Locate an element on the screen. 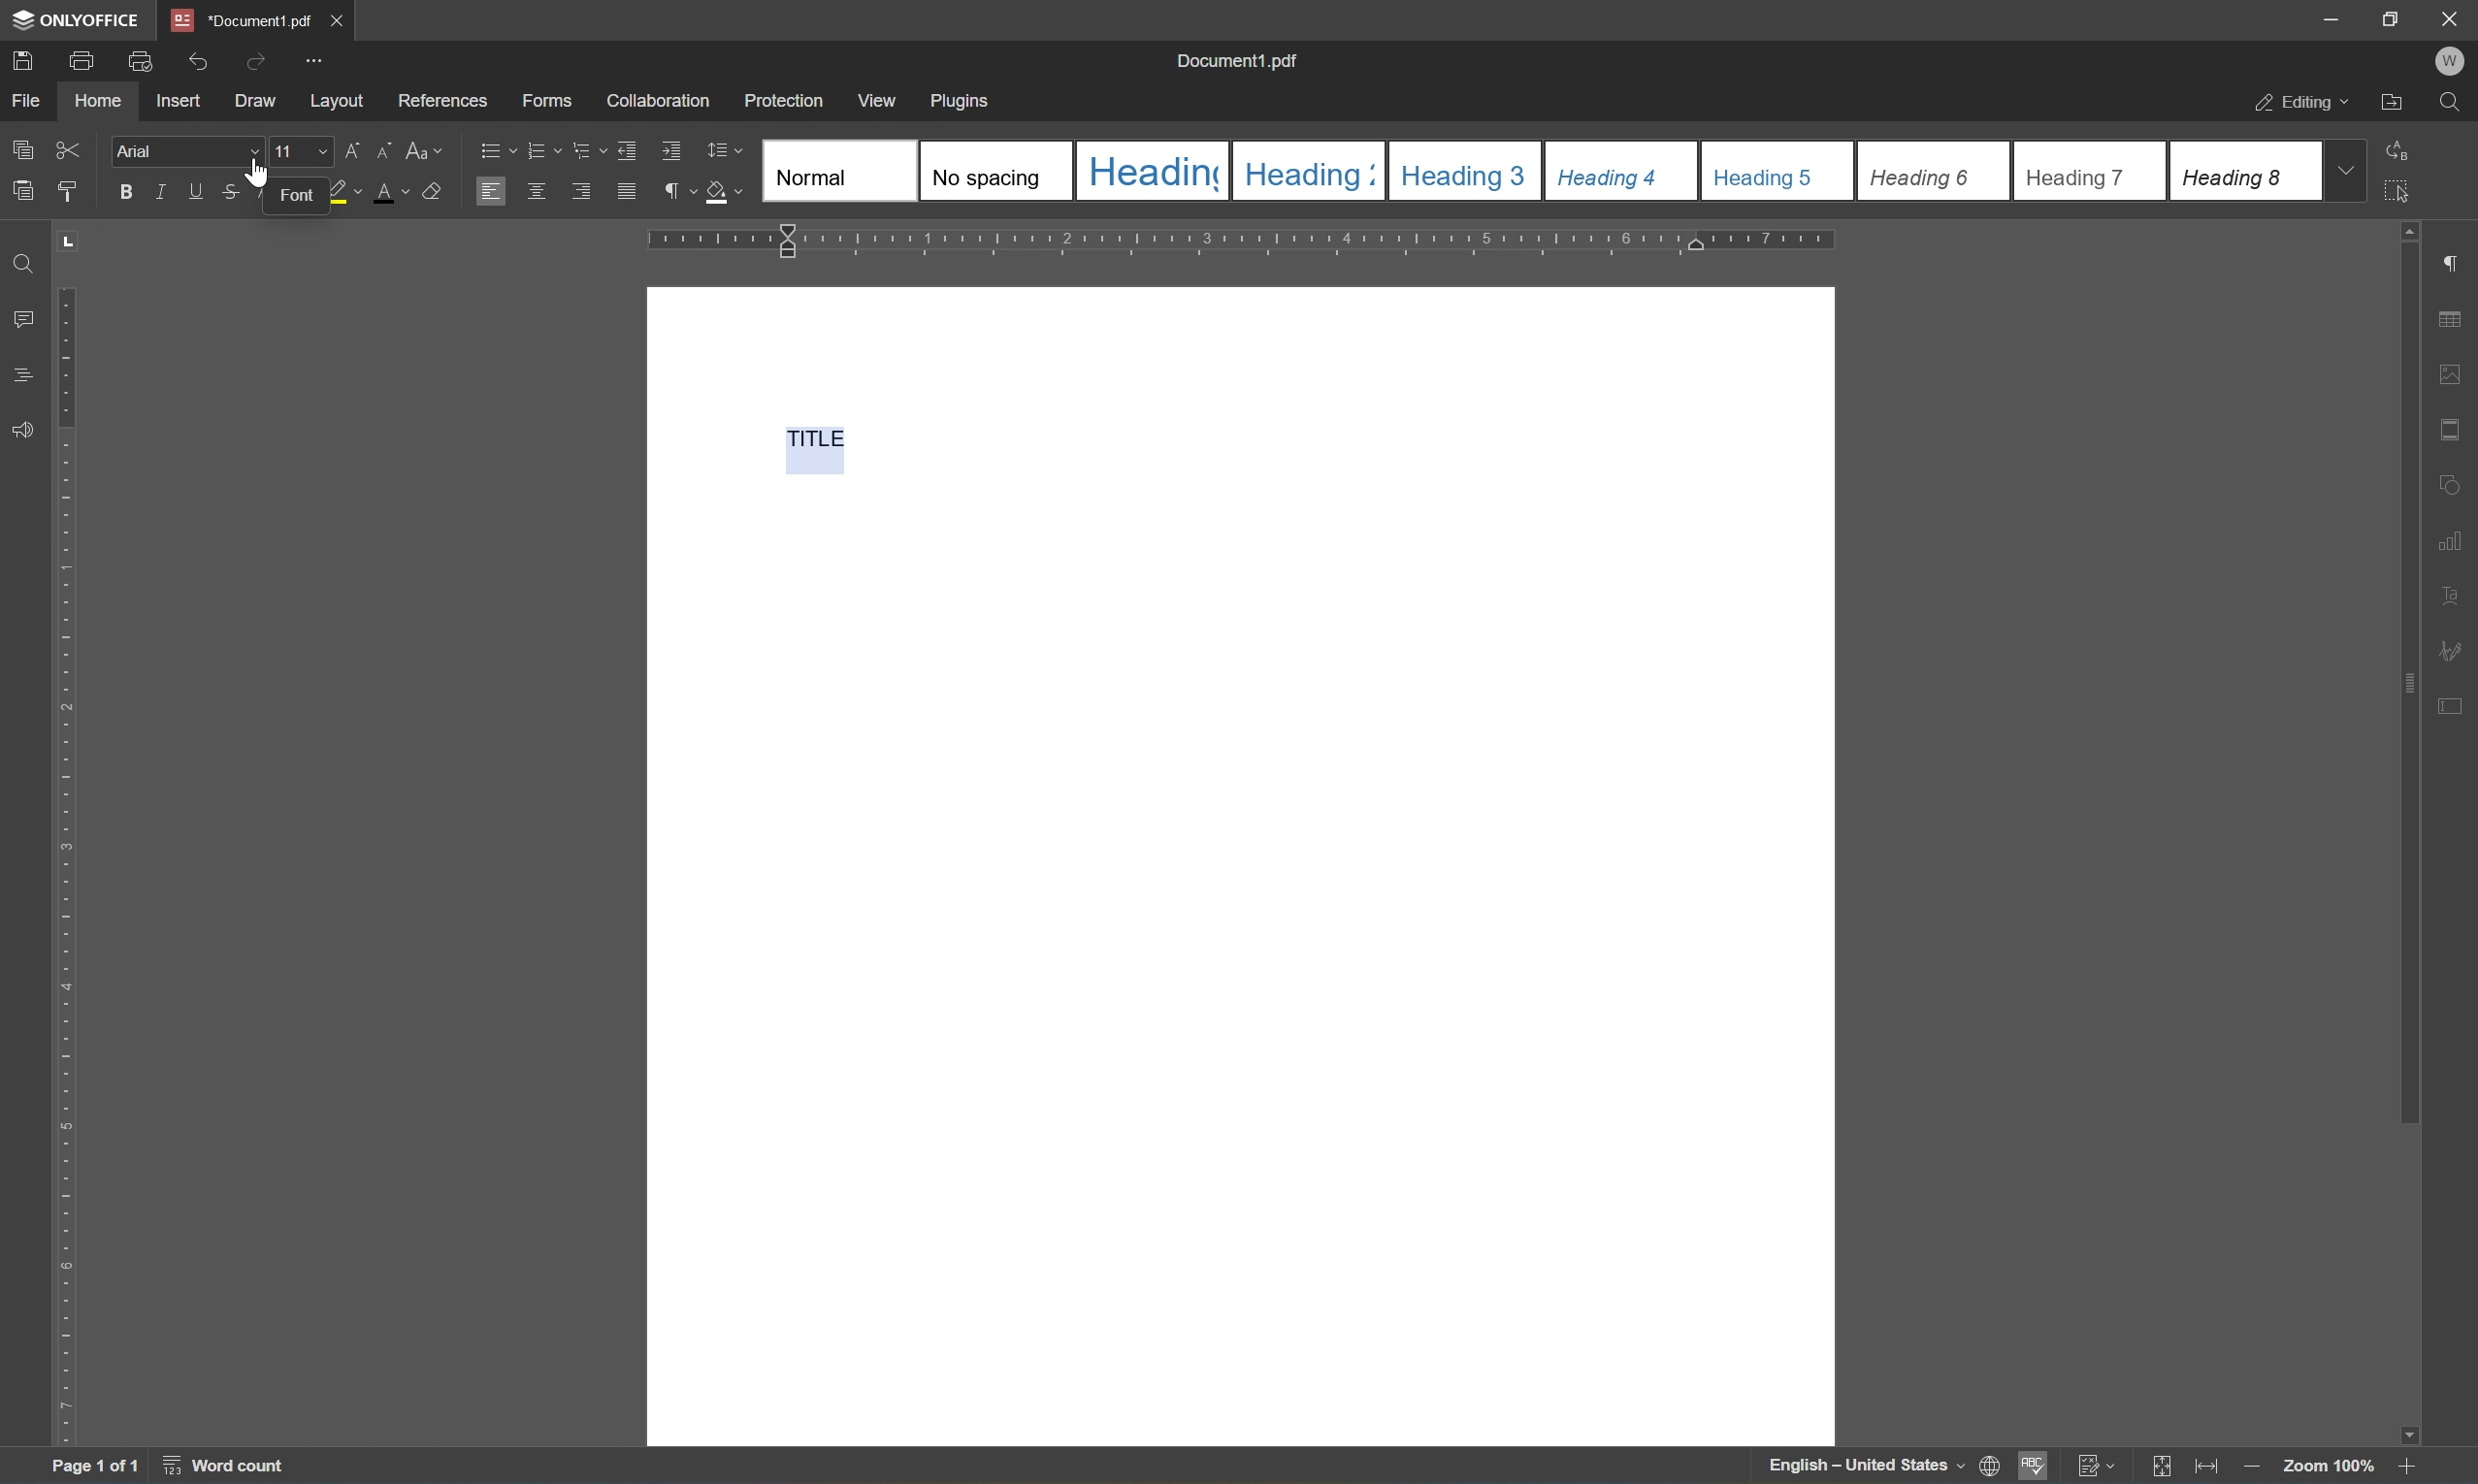 The height and width of the screenshot is (1484, 2478). font is located at coordinates (296, 195).